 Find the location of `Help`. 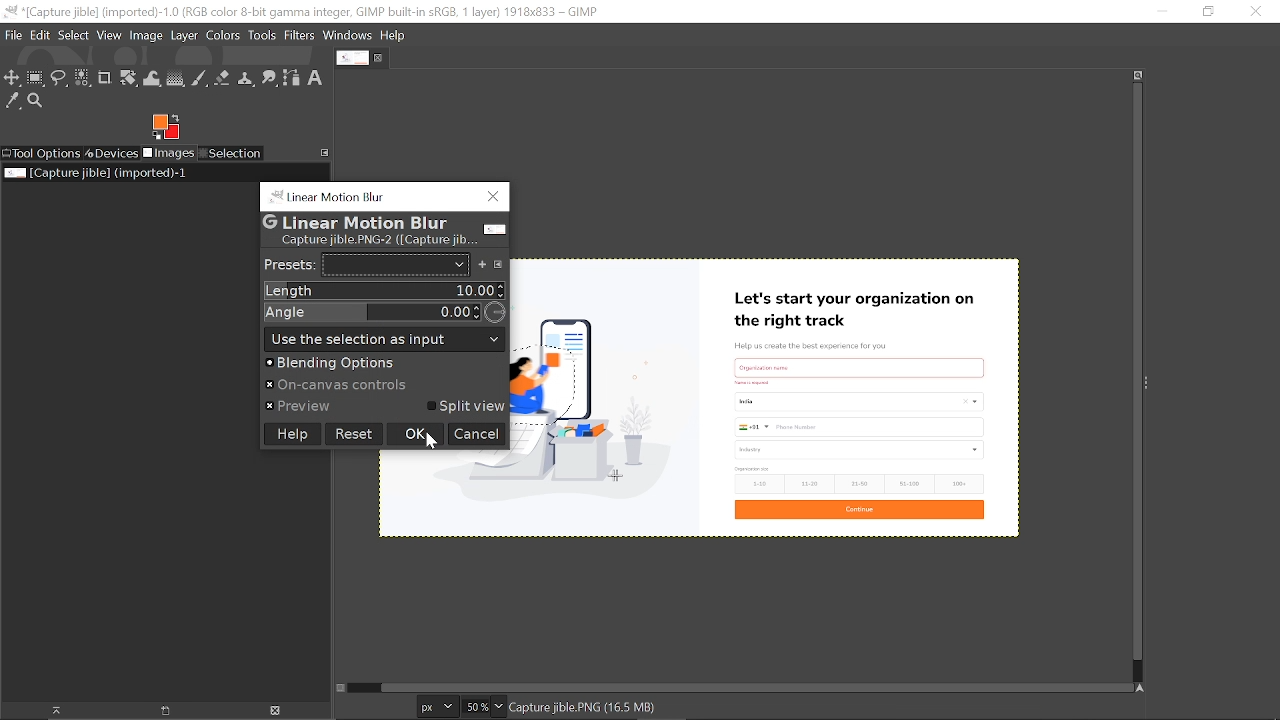

Help is located at coordinates (394, 36).